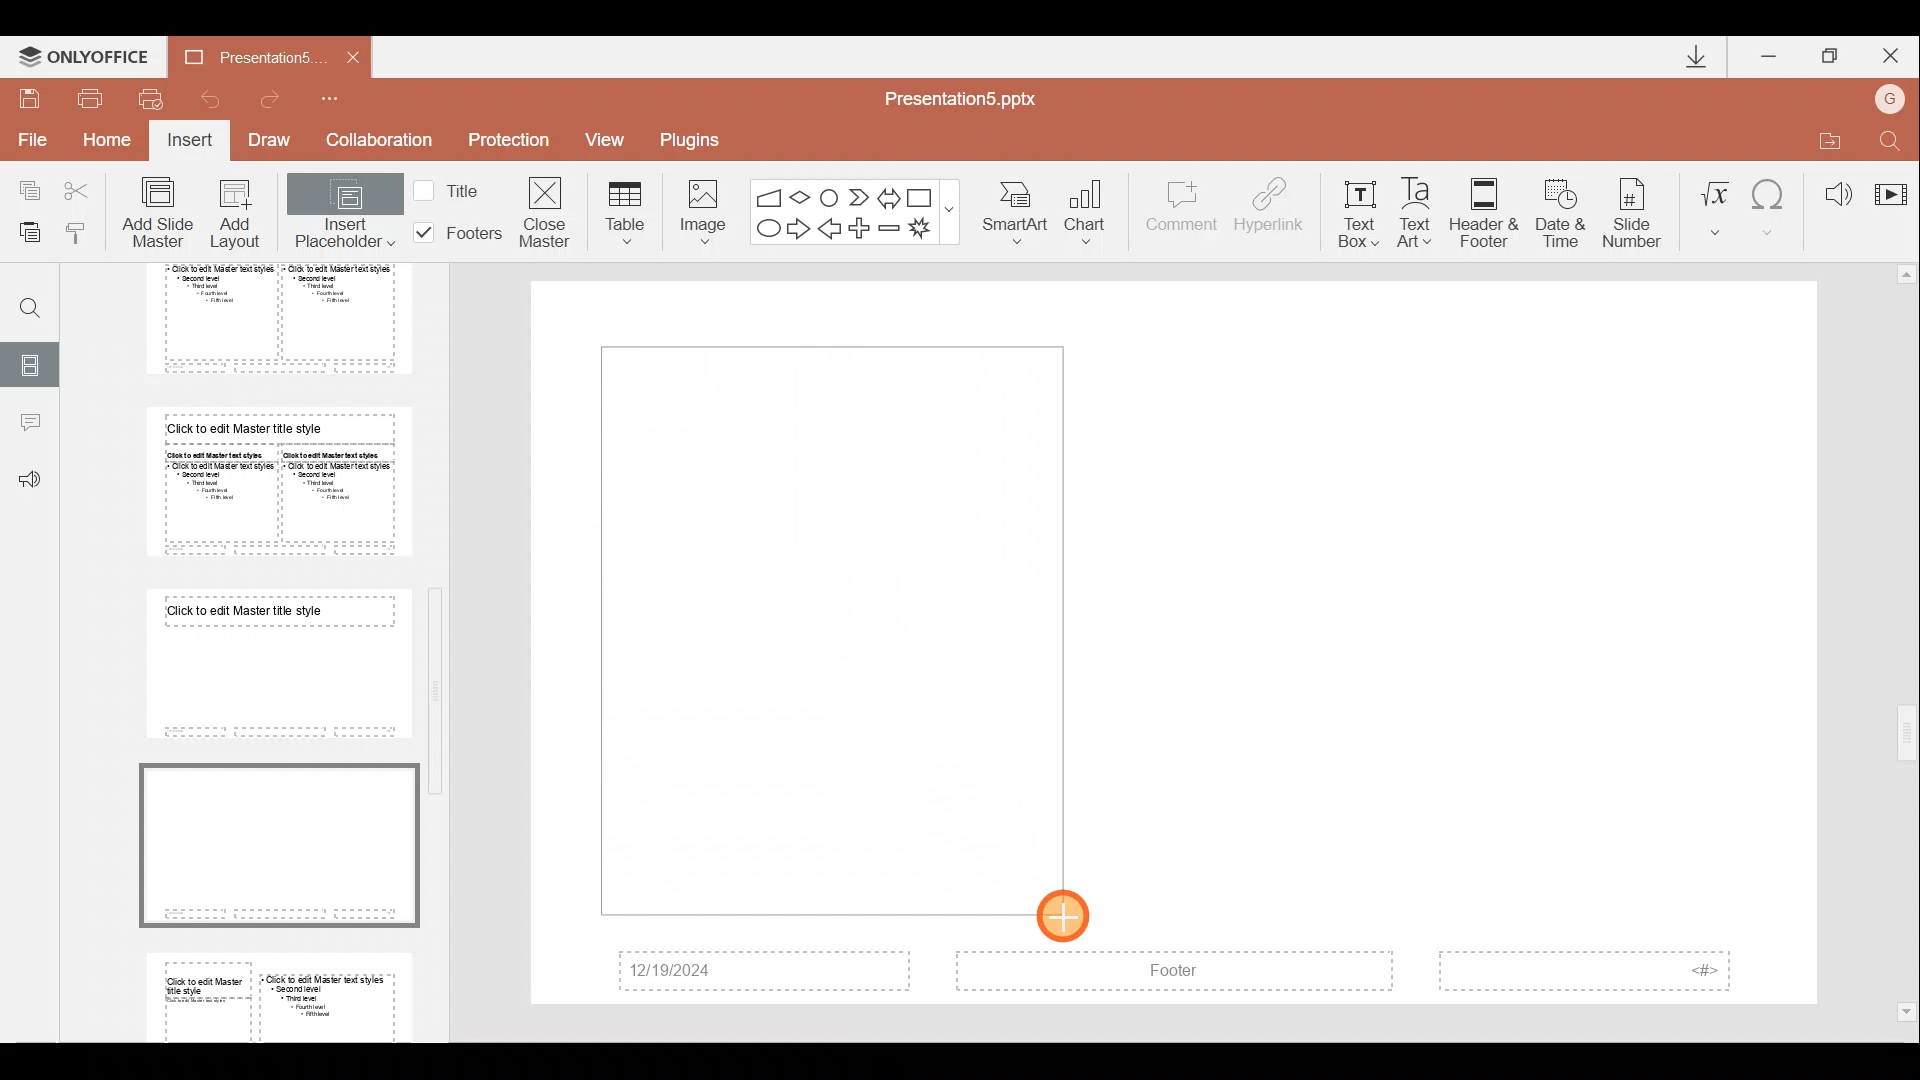  I want to click on Ellipse, so click(766, 230).